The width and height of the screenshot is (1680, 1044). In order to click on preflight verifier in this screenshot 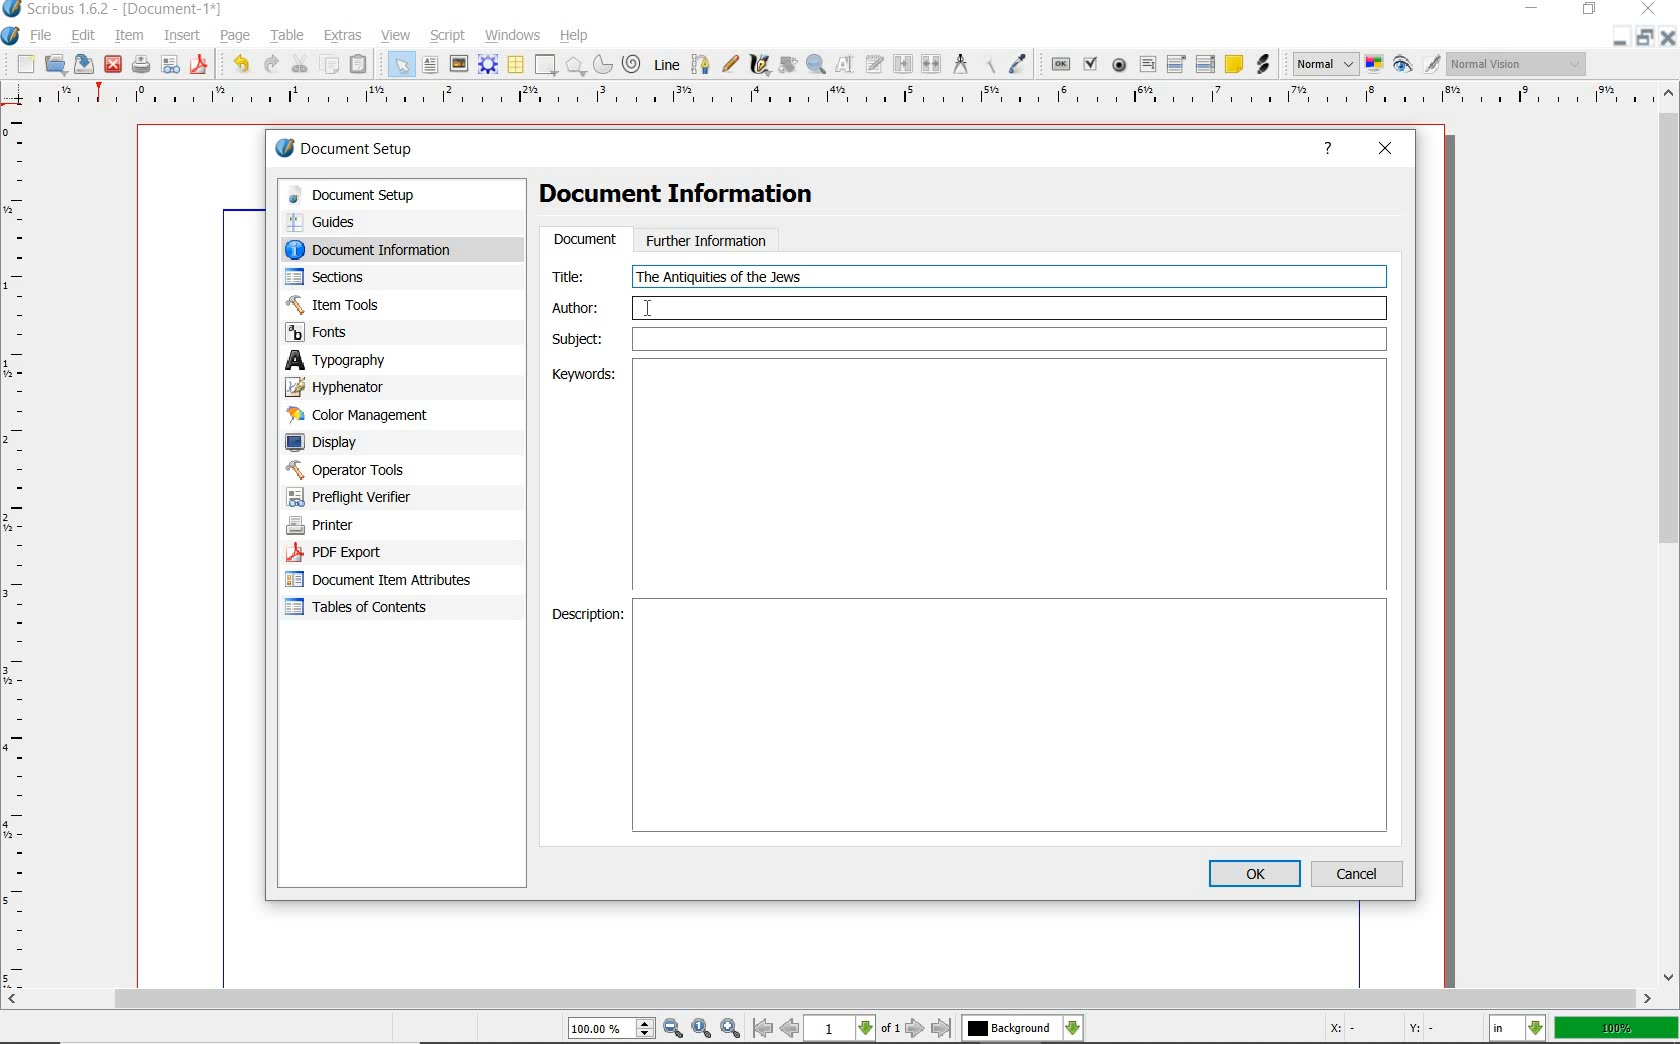, I will do `click(170, 66)`.